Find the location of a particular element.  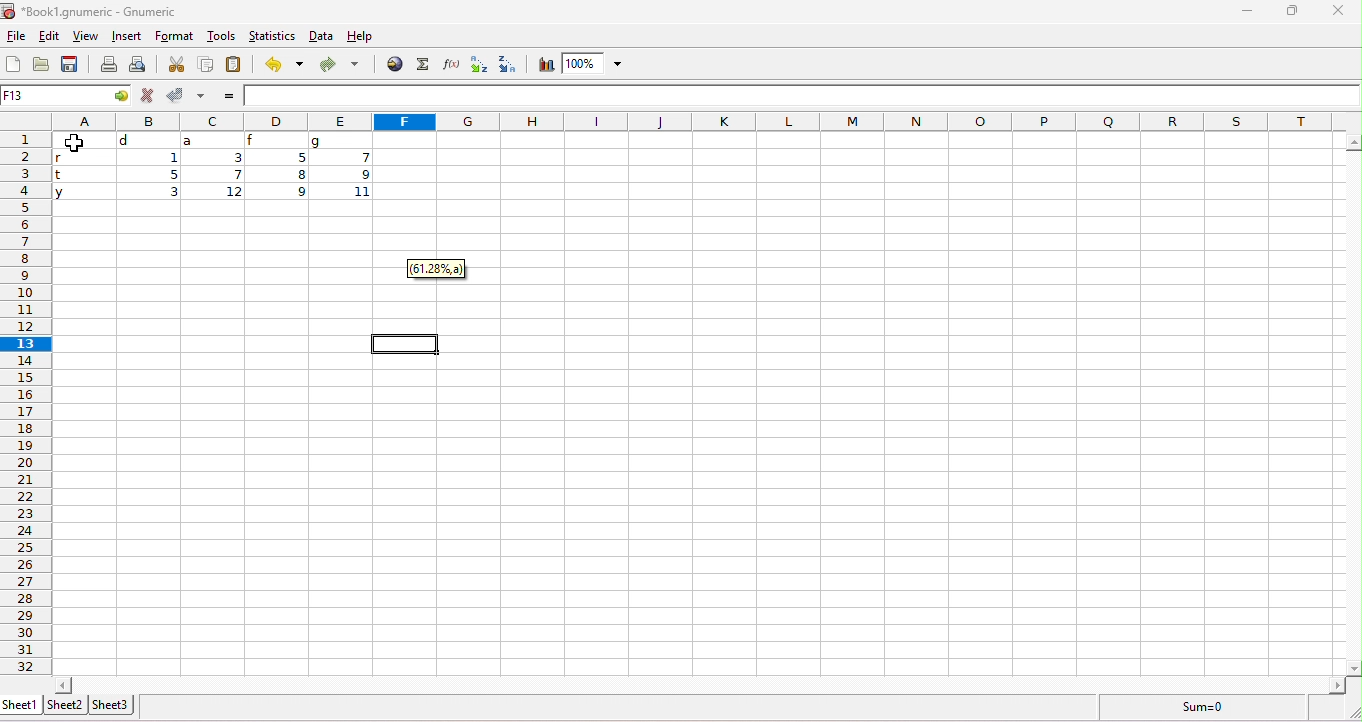

redo is located at coordinates (339, 63).